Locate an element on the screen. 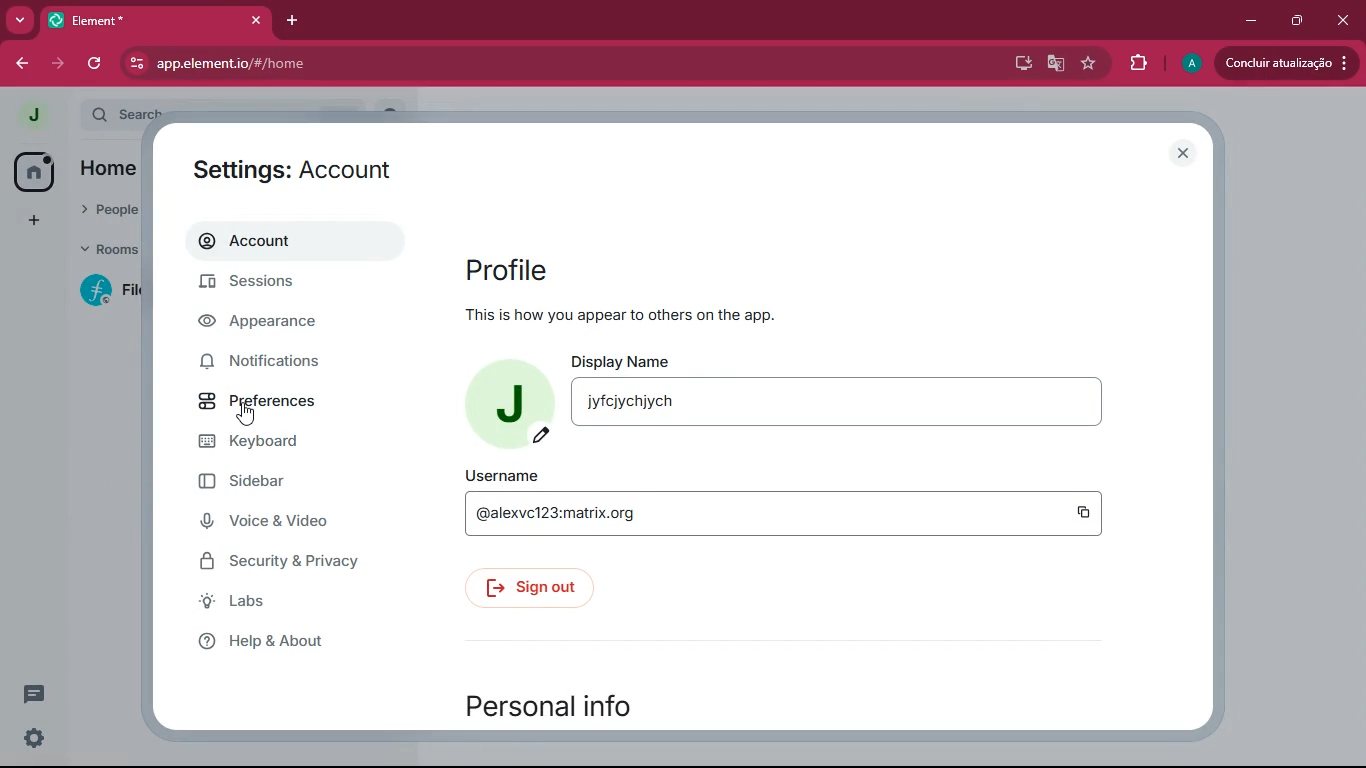  sessions is located at coordinates (272, 284).